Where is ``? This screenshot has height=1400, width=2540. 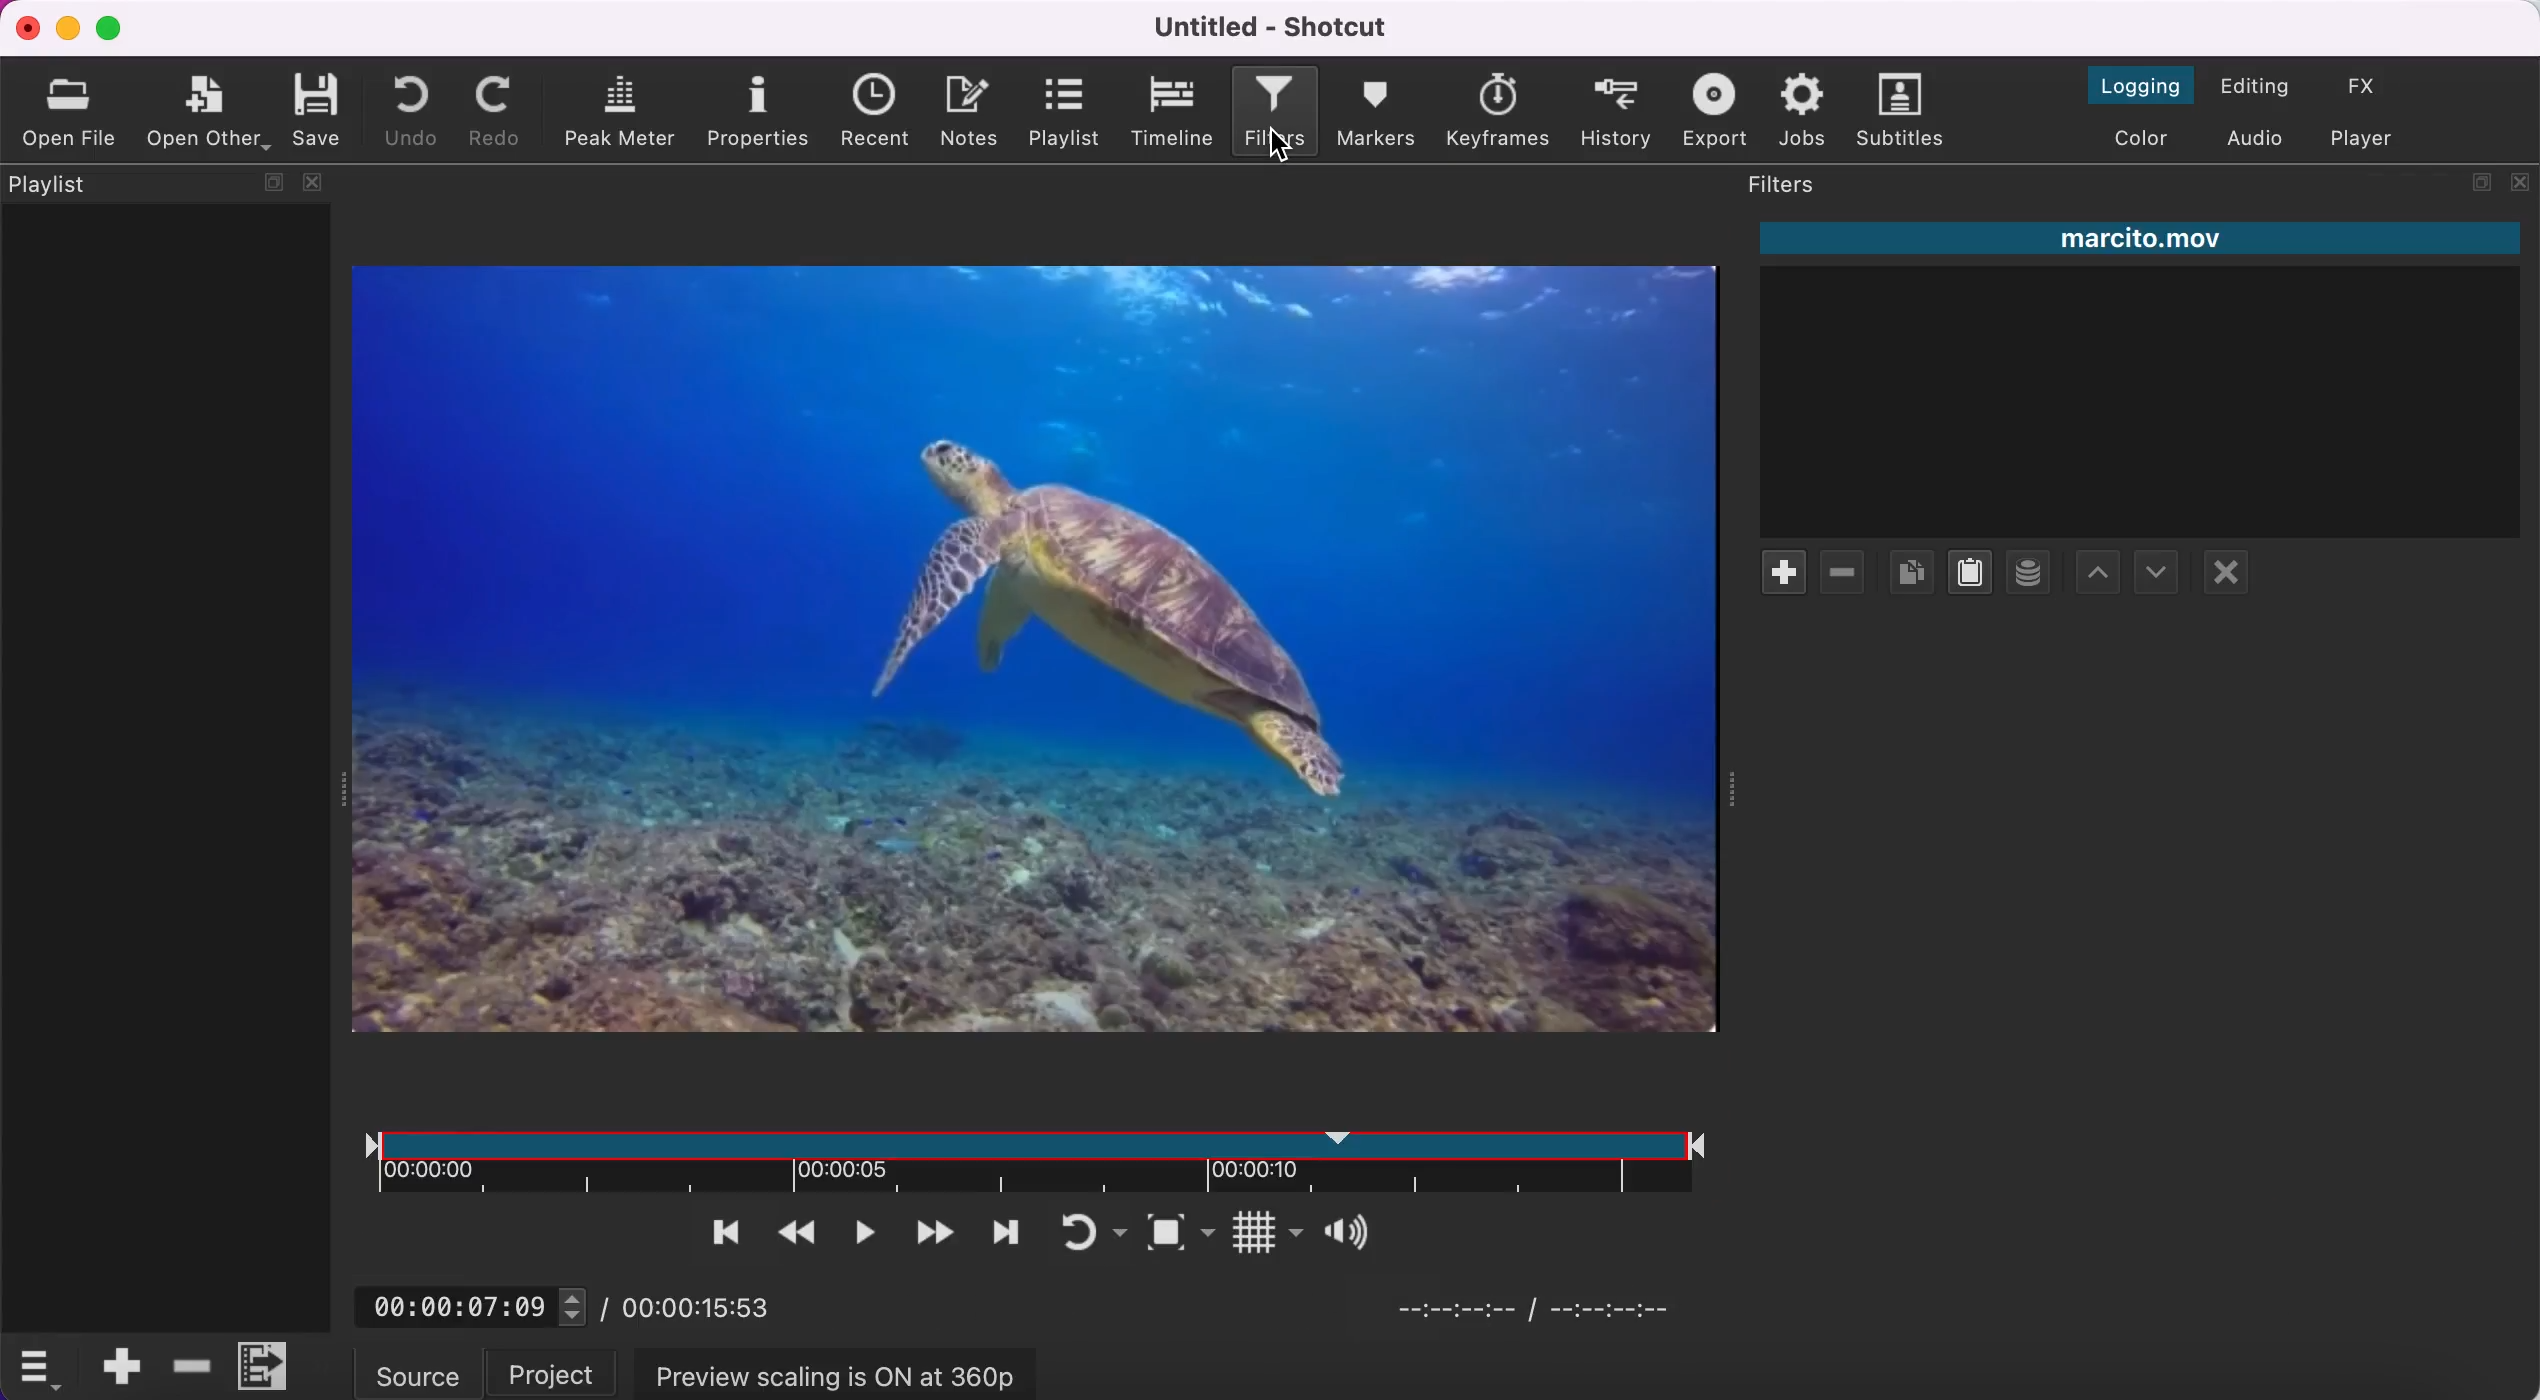
 is located at coordinates (1348, 1230).